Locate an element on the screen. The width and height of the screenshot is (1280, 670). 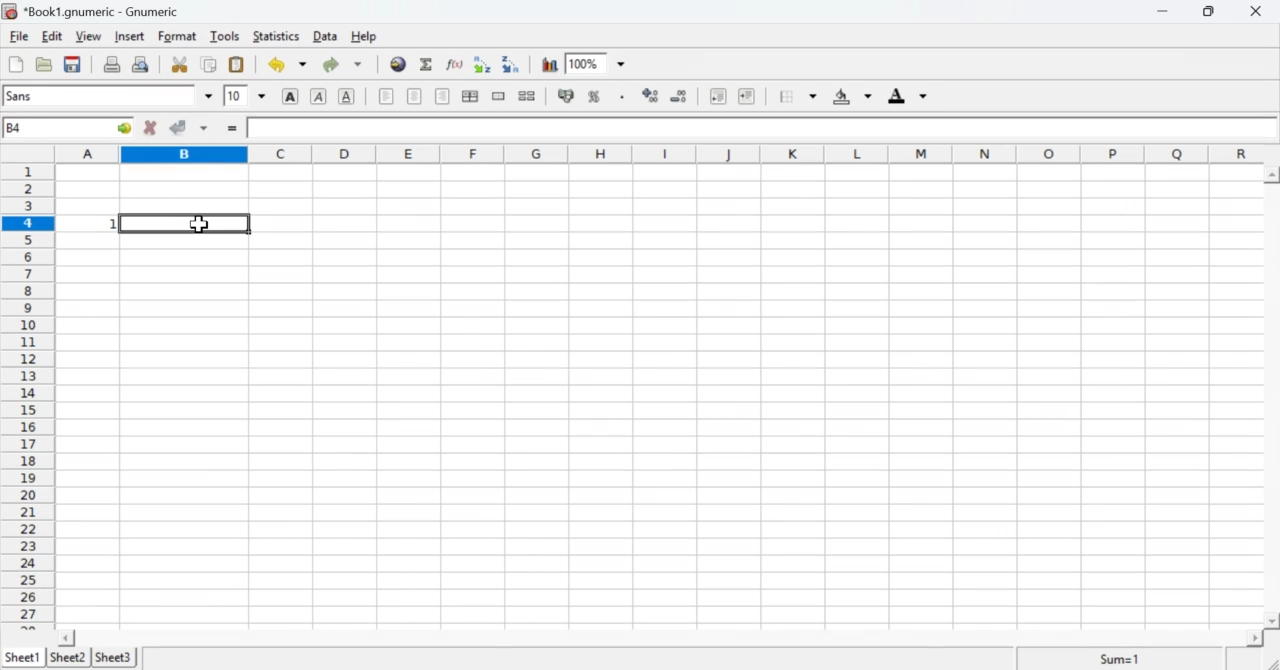
Bold is located at coordinates (291, 96).